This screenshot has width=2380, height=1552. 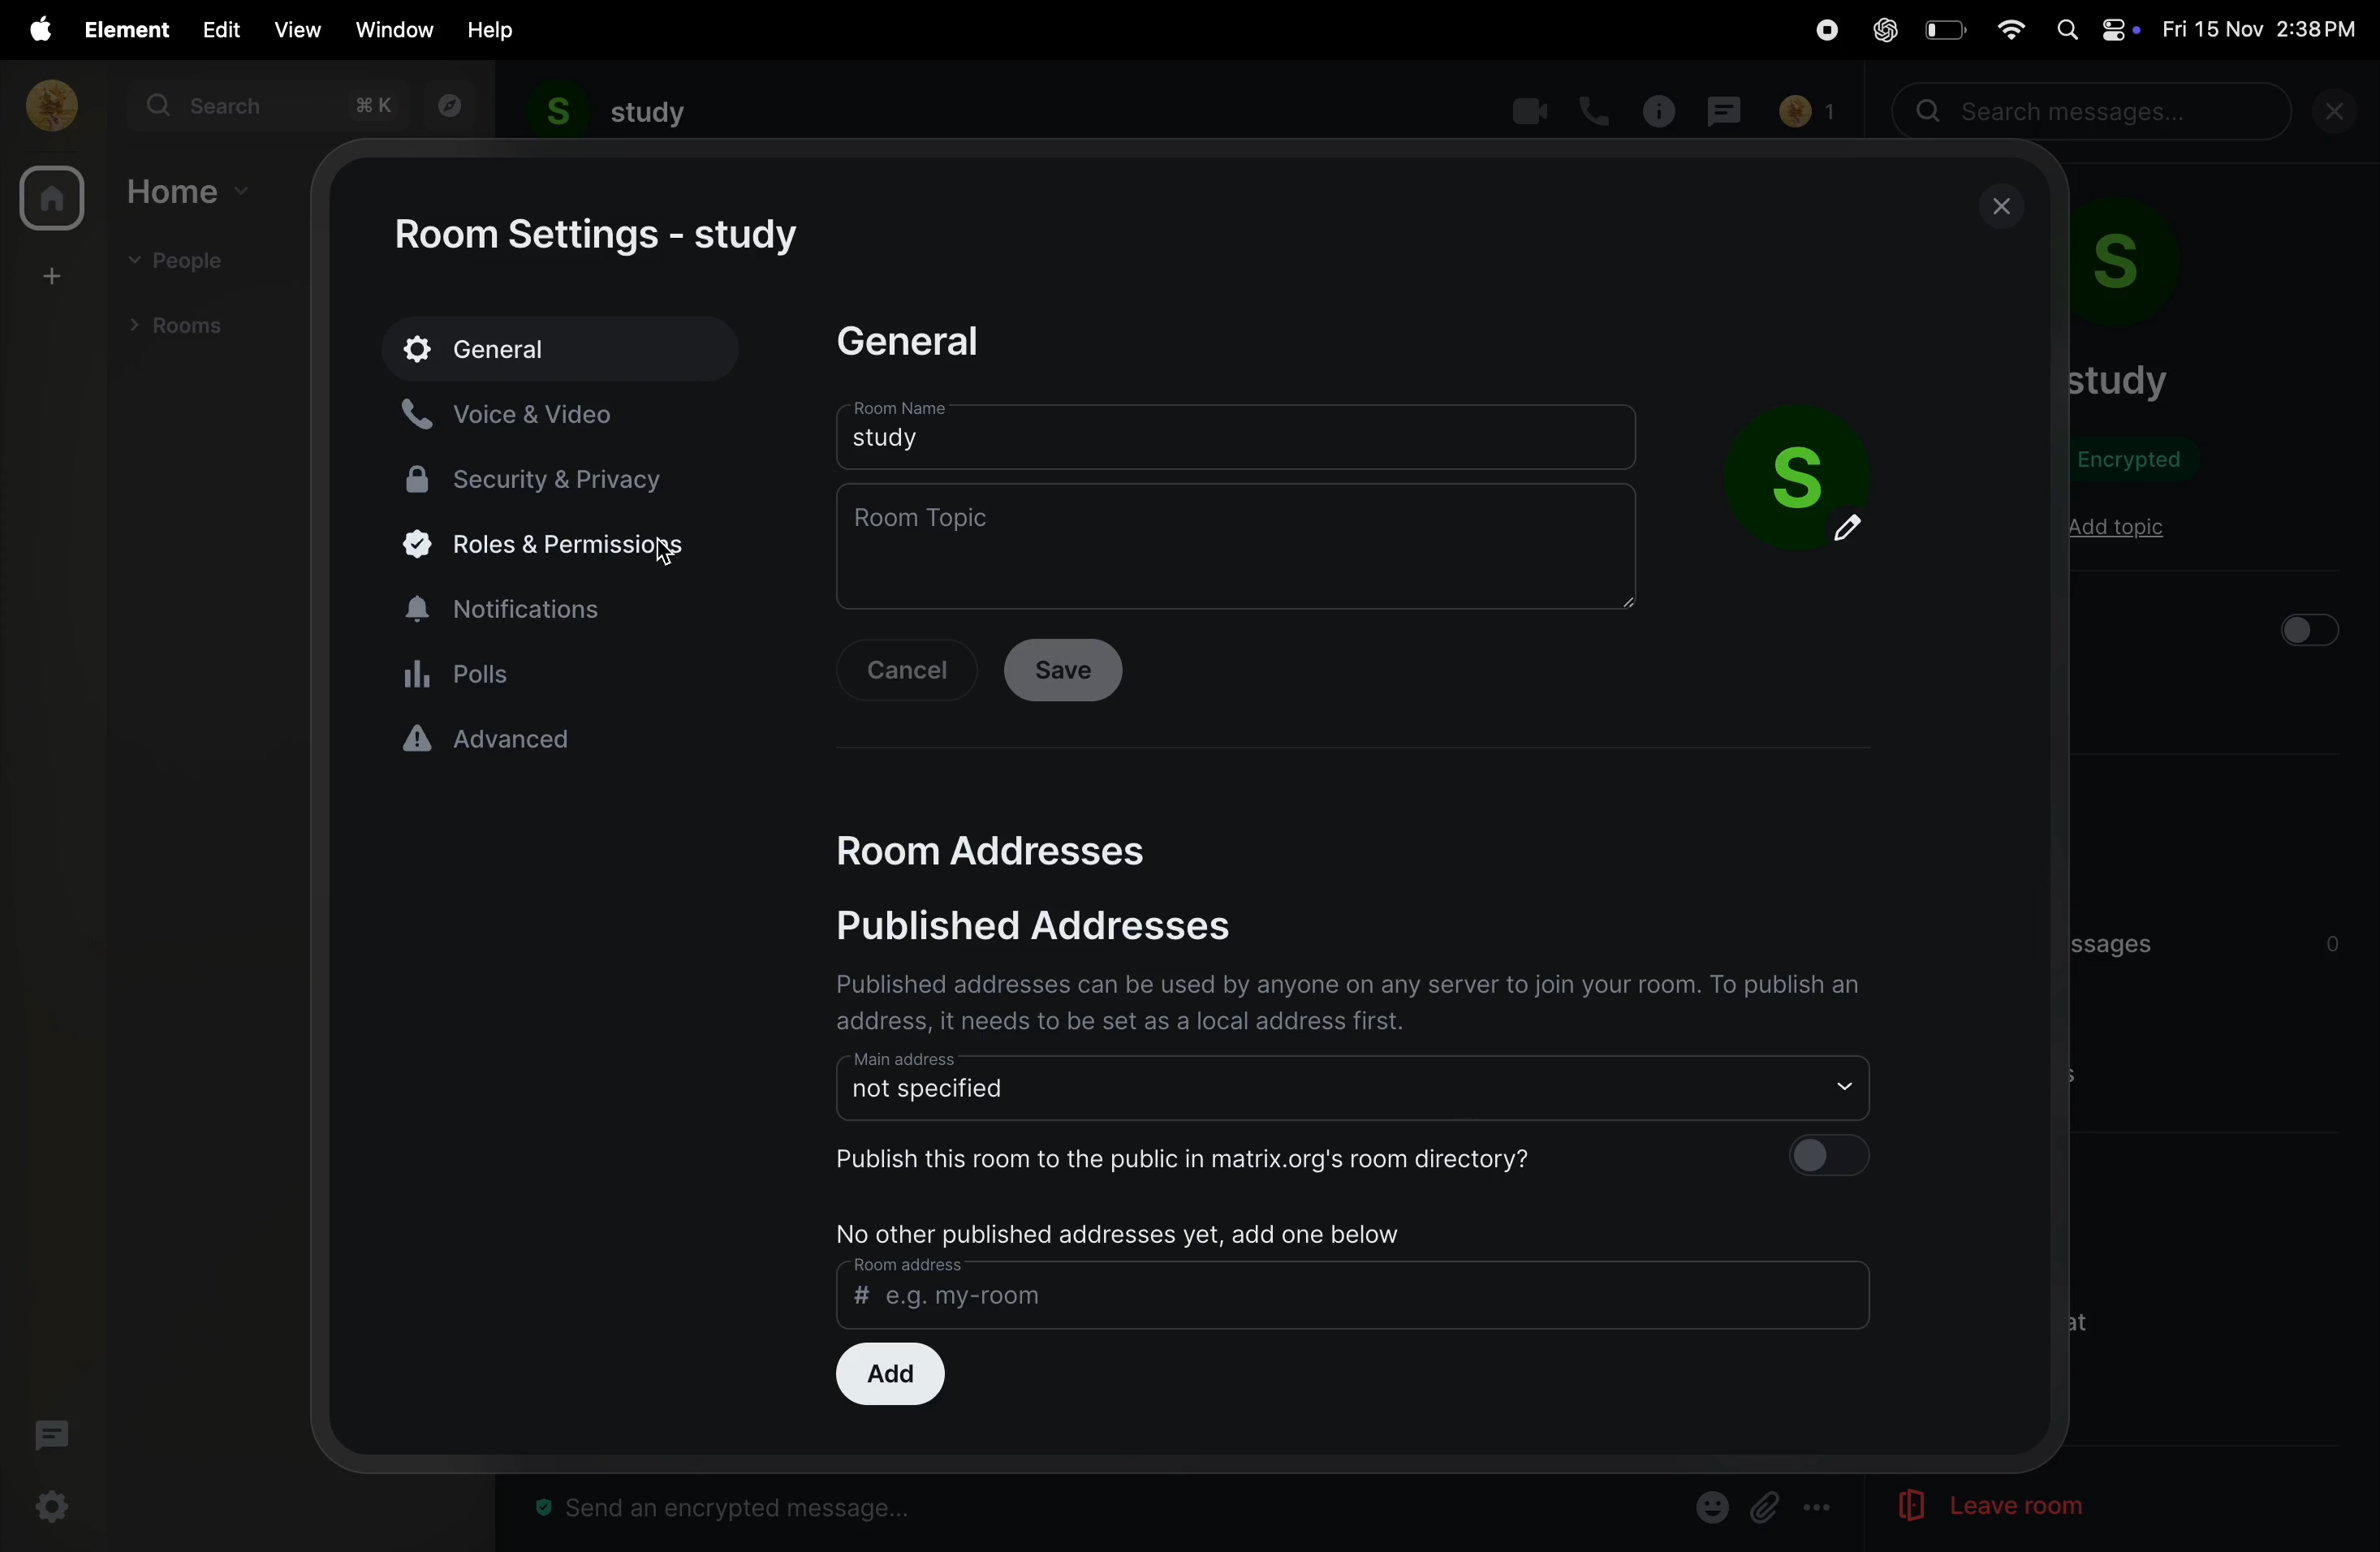 I want to click on profile, so click(x=45, y=104).